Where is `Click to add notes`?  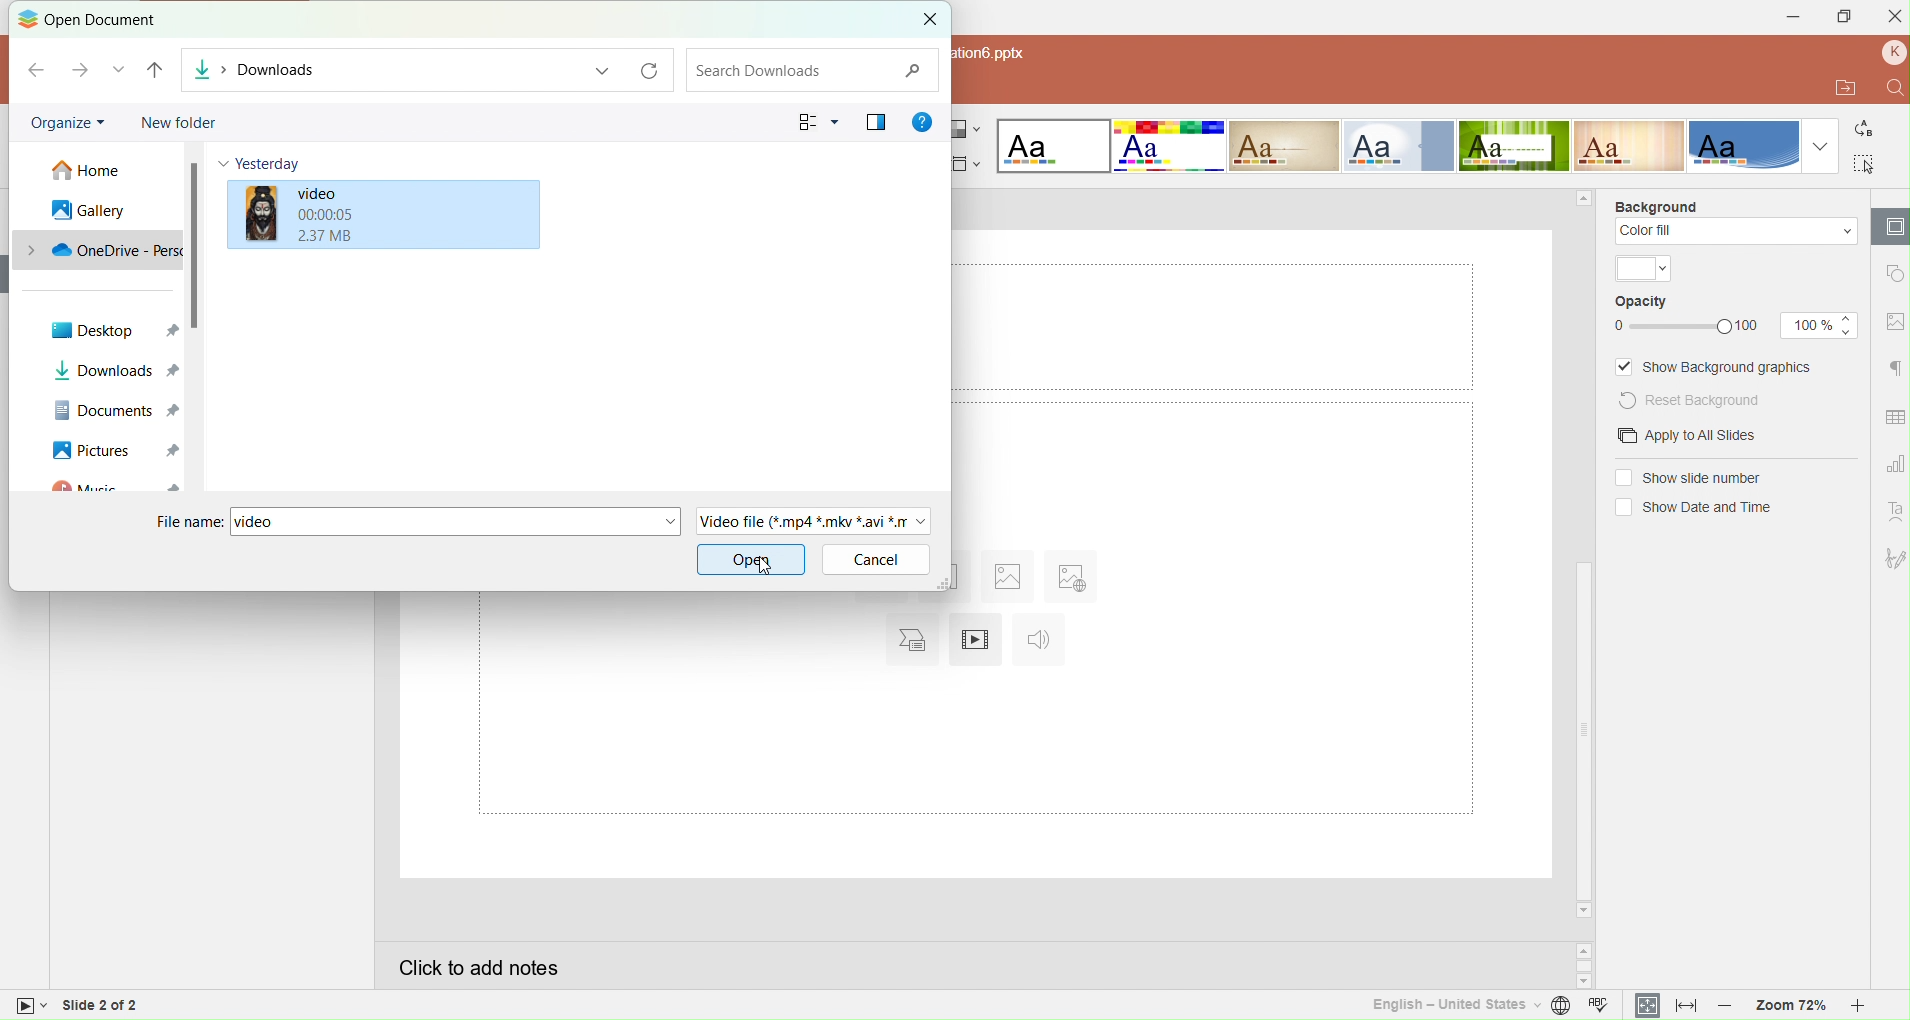
Click to add notes is located at coordinates (965, 965).